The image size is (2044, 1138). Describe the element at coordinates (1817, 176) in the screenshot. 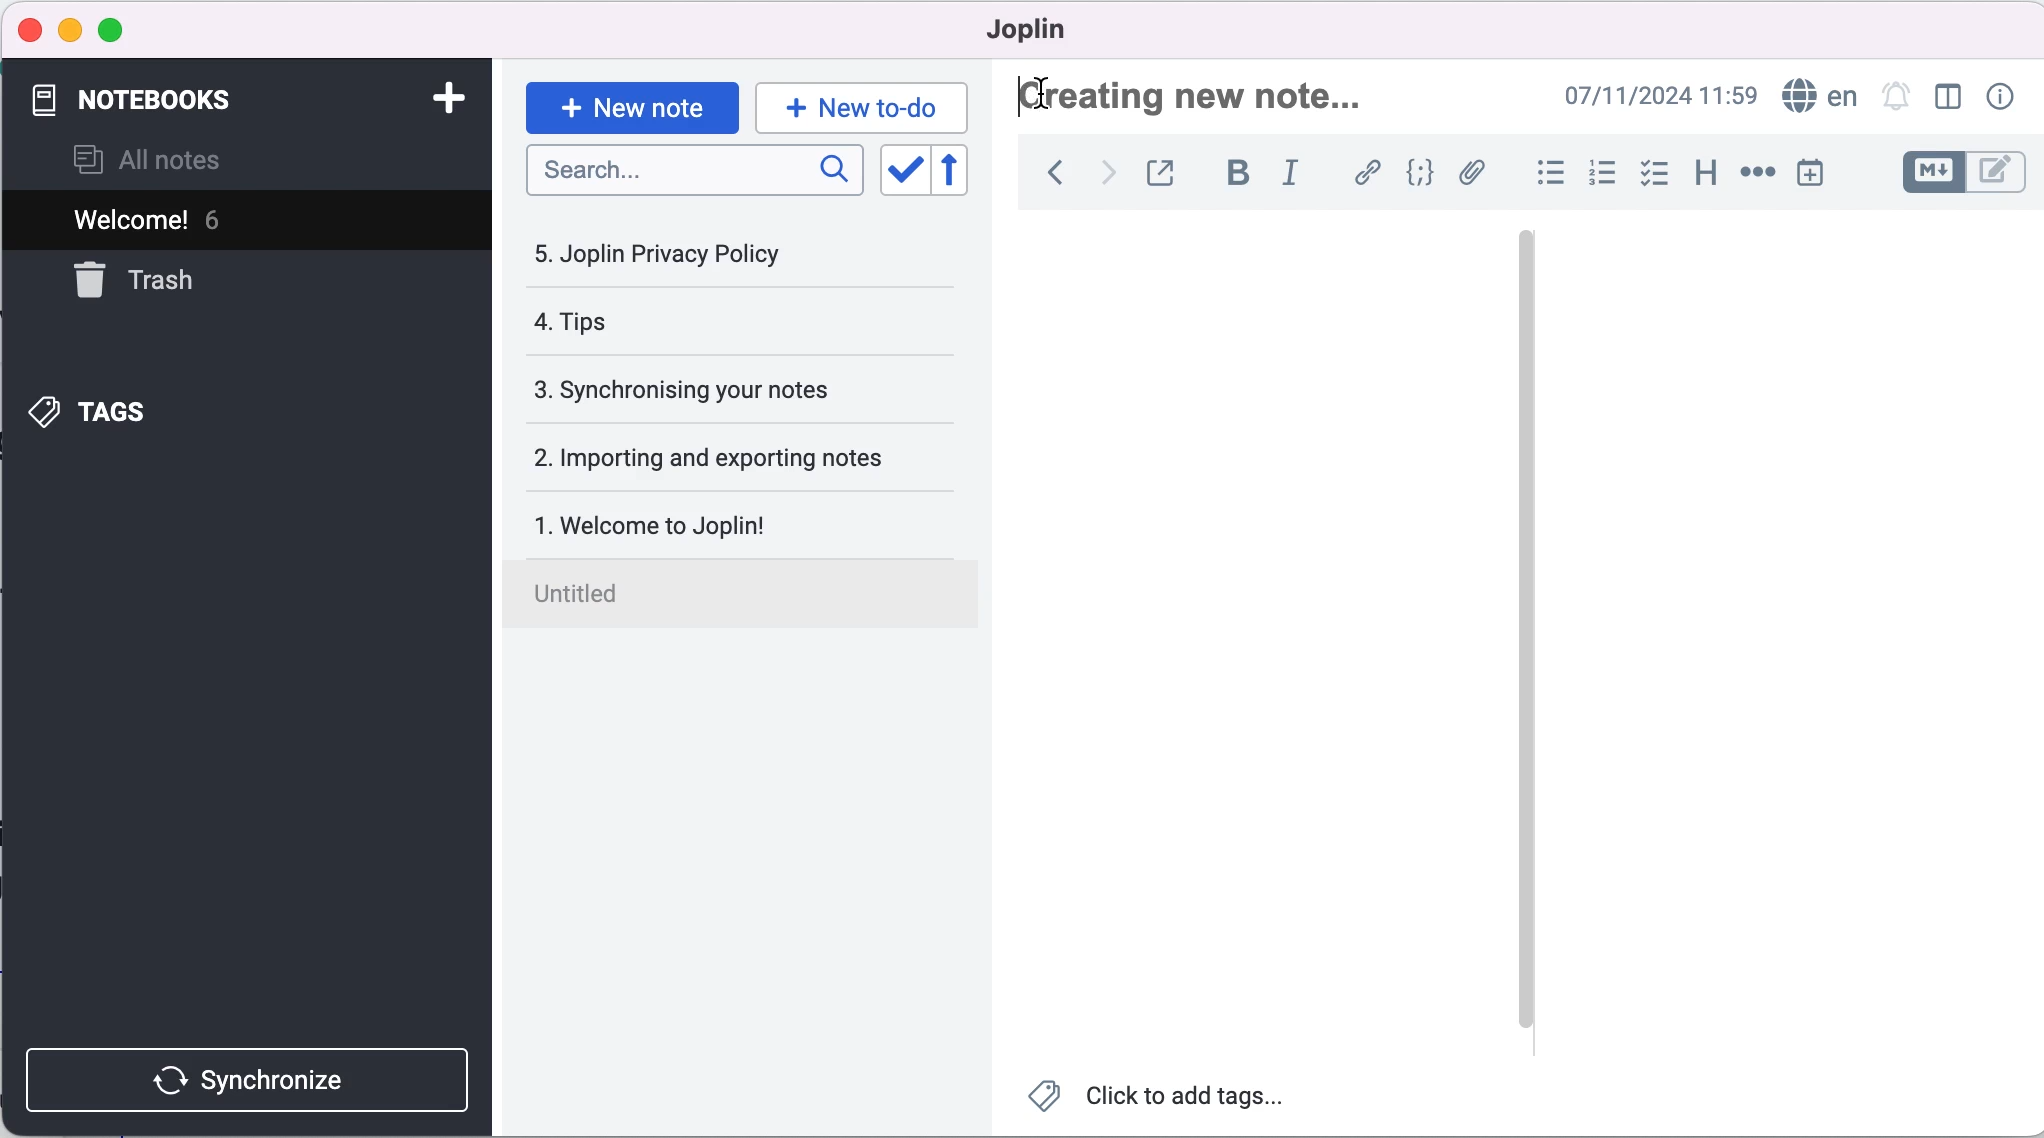

I see `insert time` at that location.